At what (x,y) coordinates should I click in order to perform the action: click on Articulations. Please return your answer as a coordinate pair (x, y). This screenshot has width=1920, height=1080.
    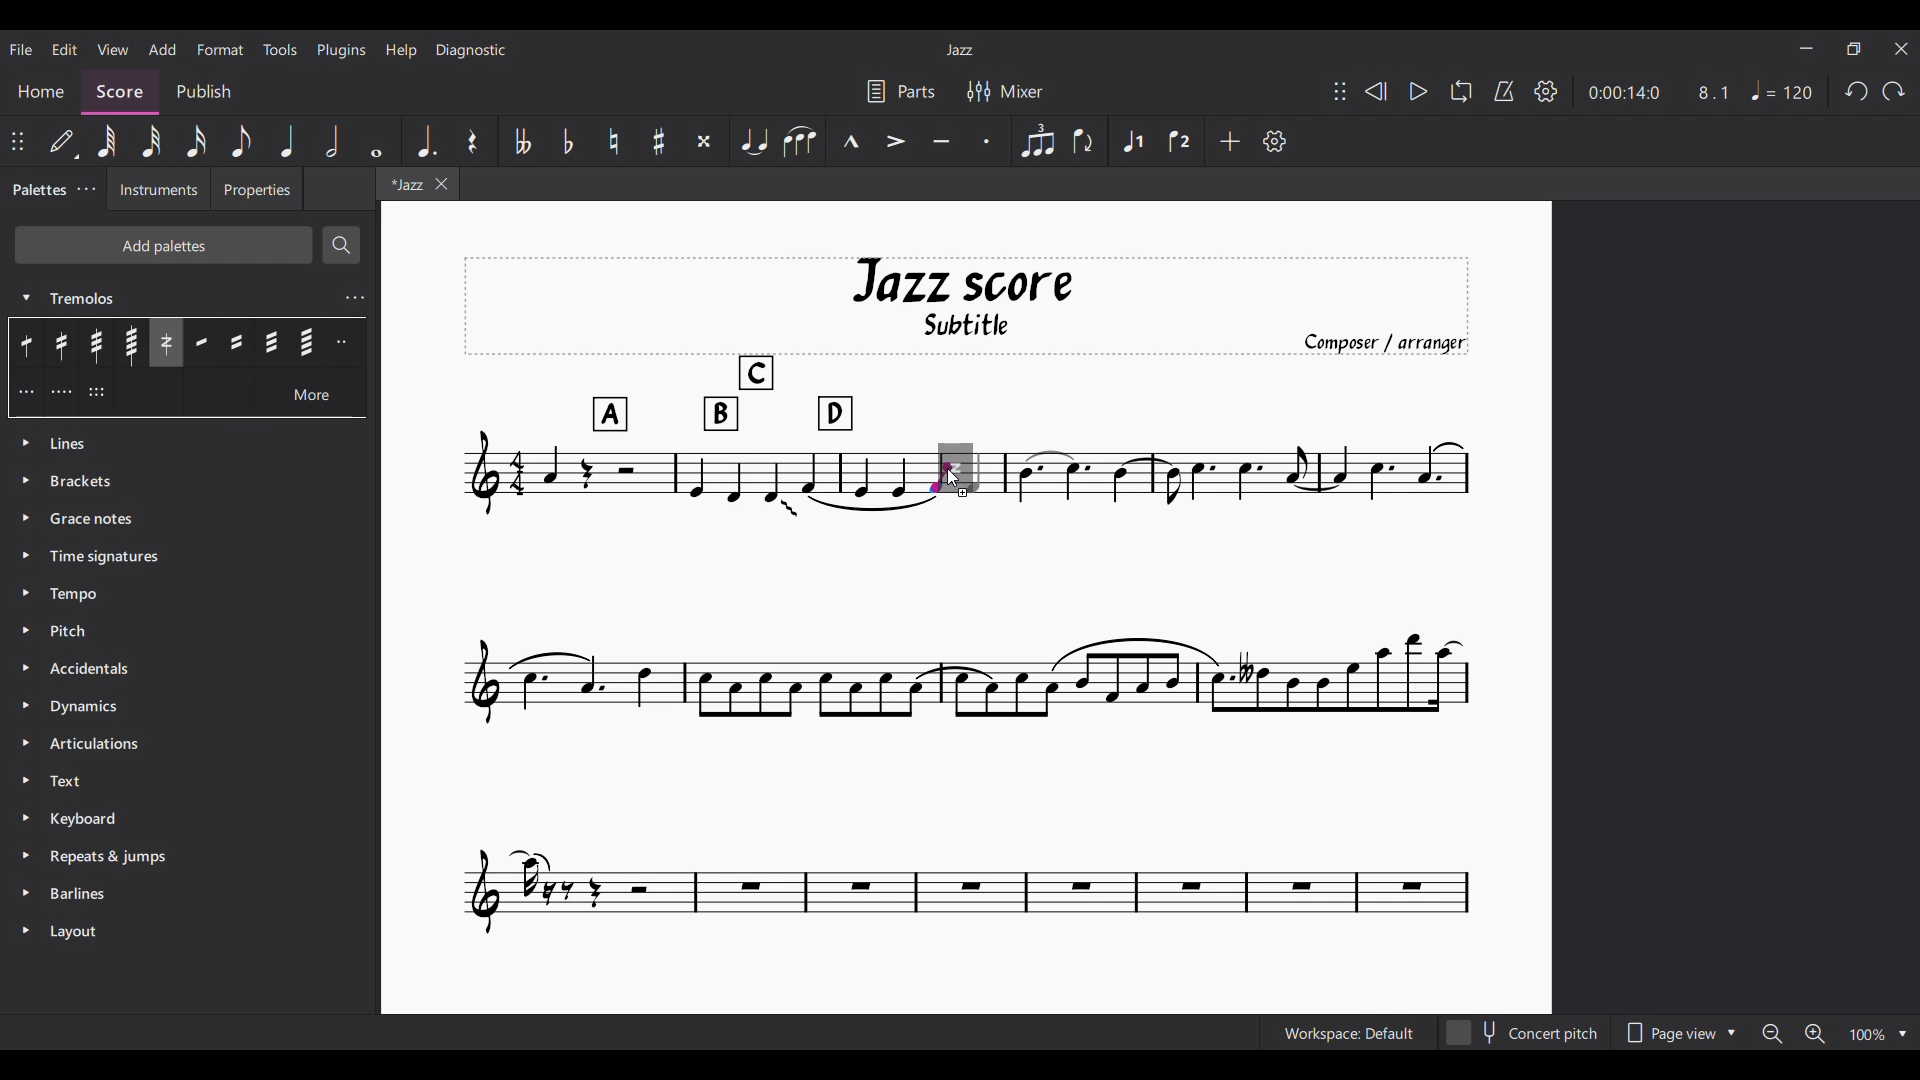
    Looking at the image, I should click on (189, 744).